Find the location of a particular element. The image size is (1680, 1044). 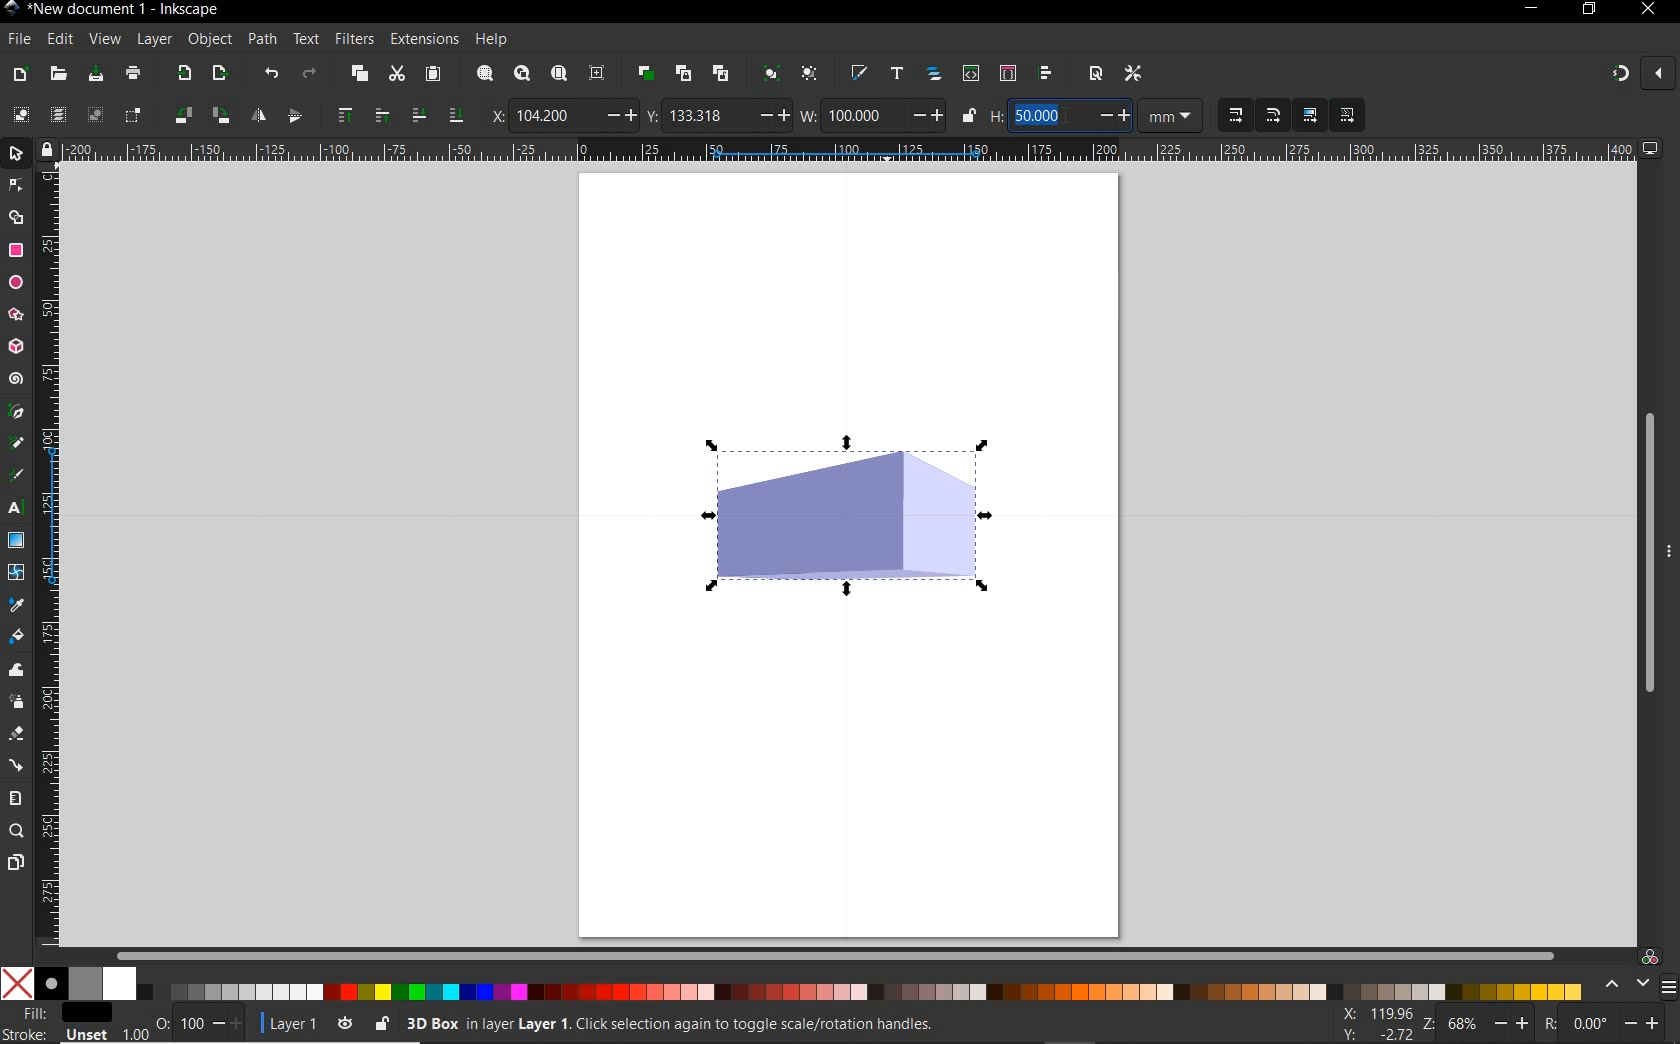

new is located at coordinates (18, 73).